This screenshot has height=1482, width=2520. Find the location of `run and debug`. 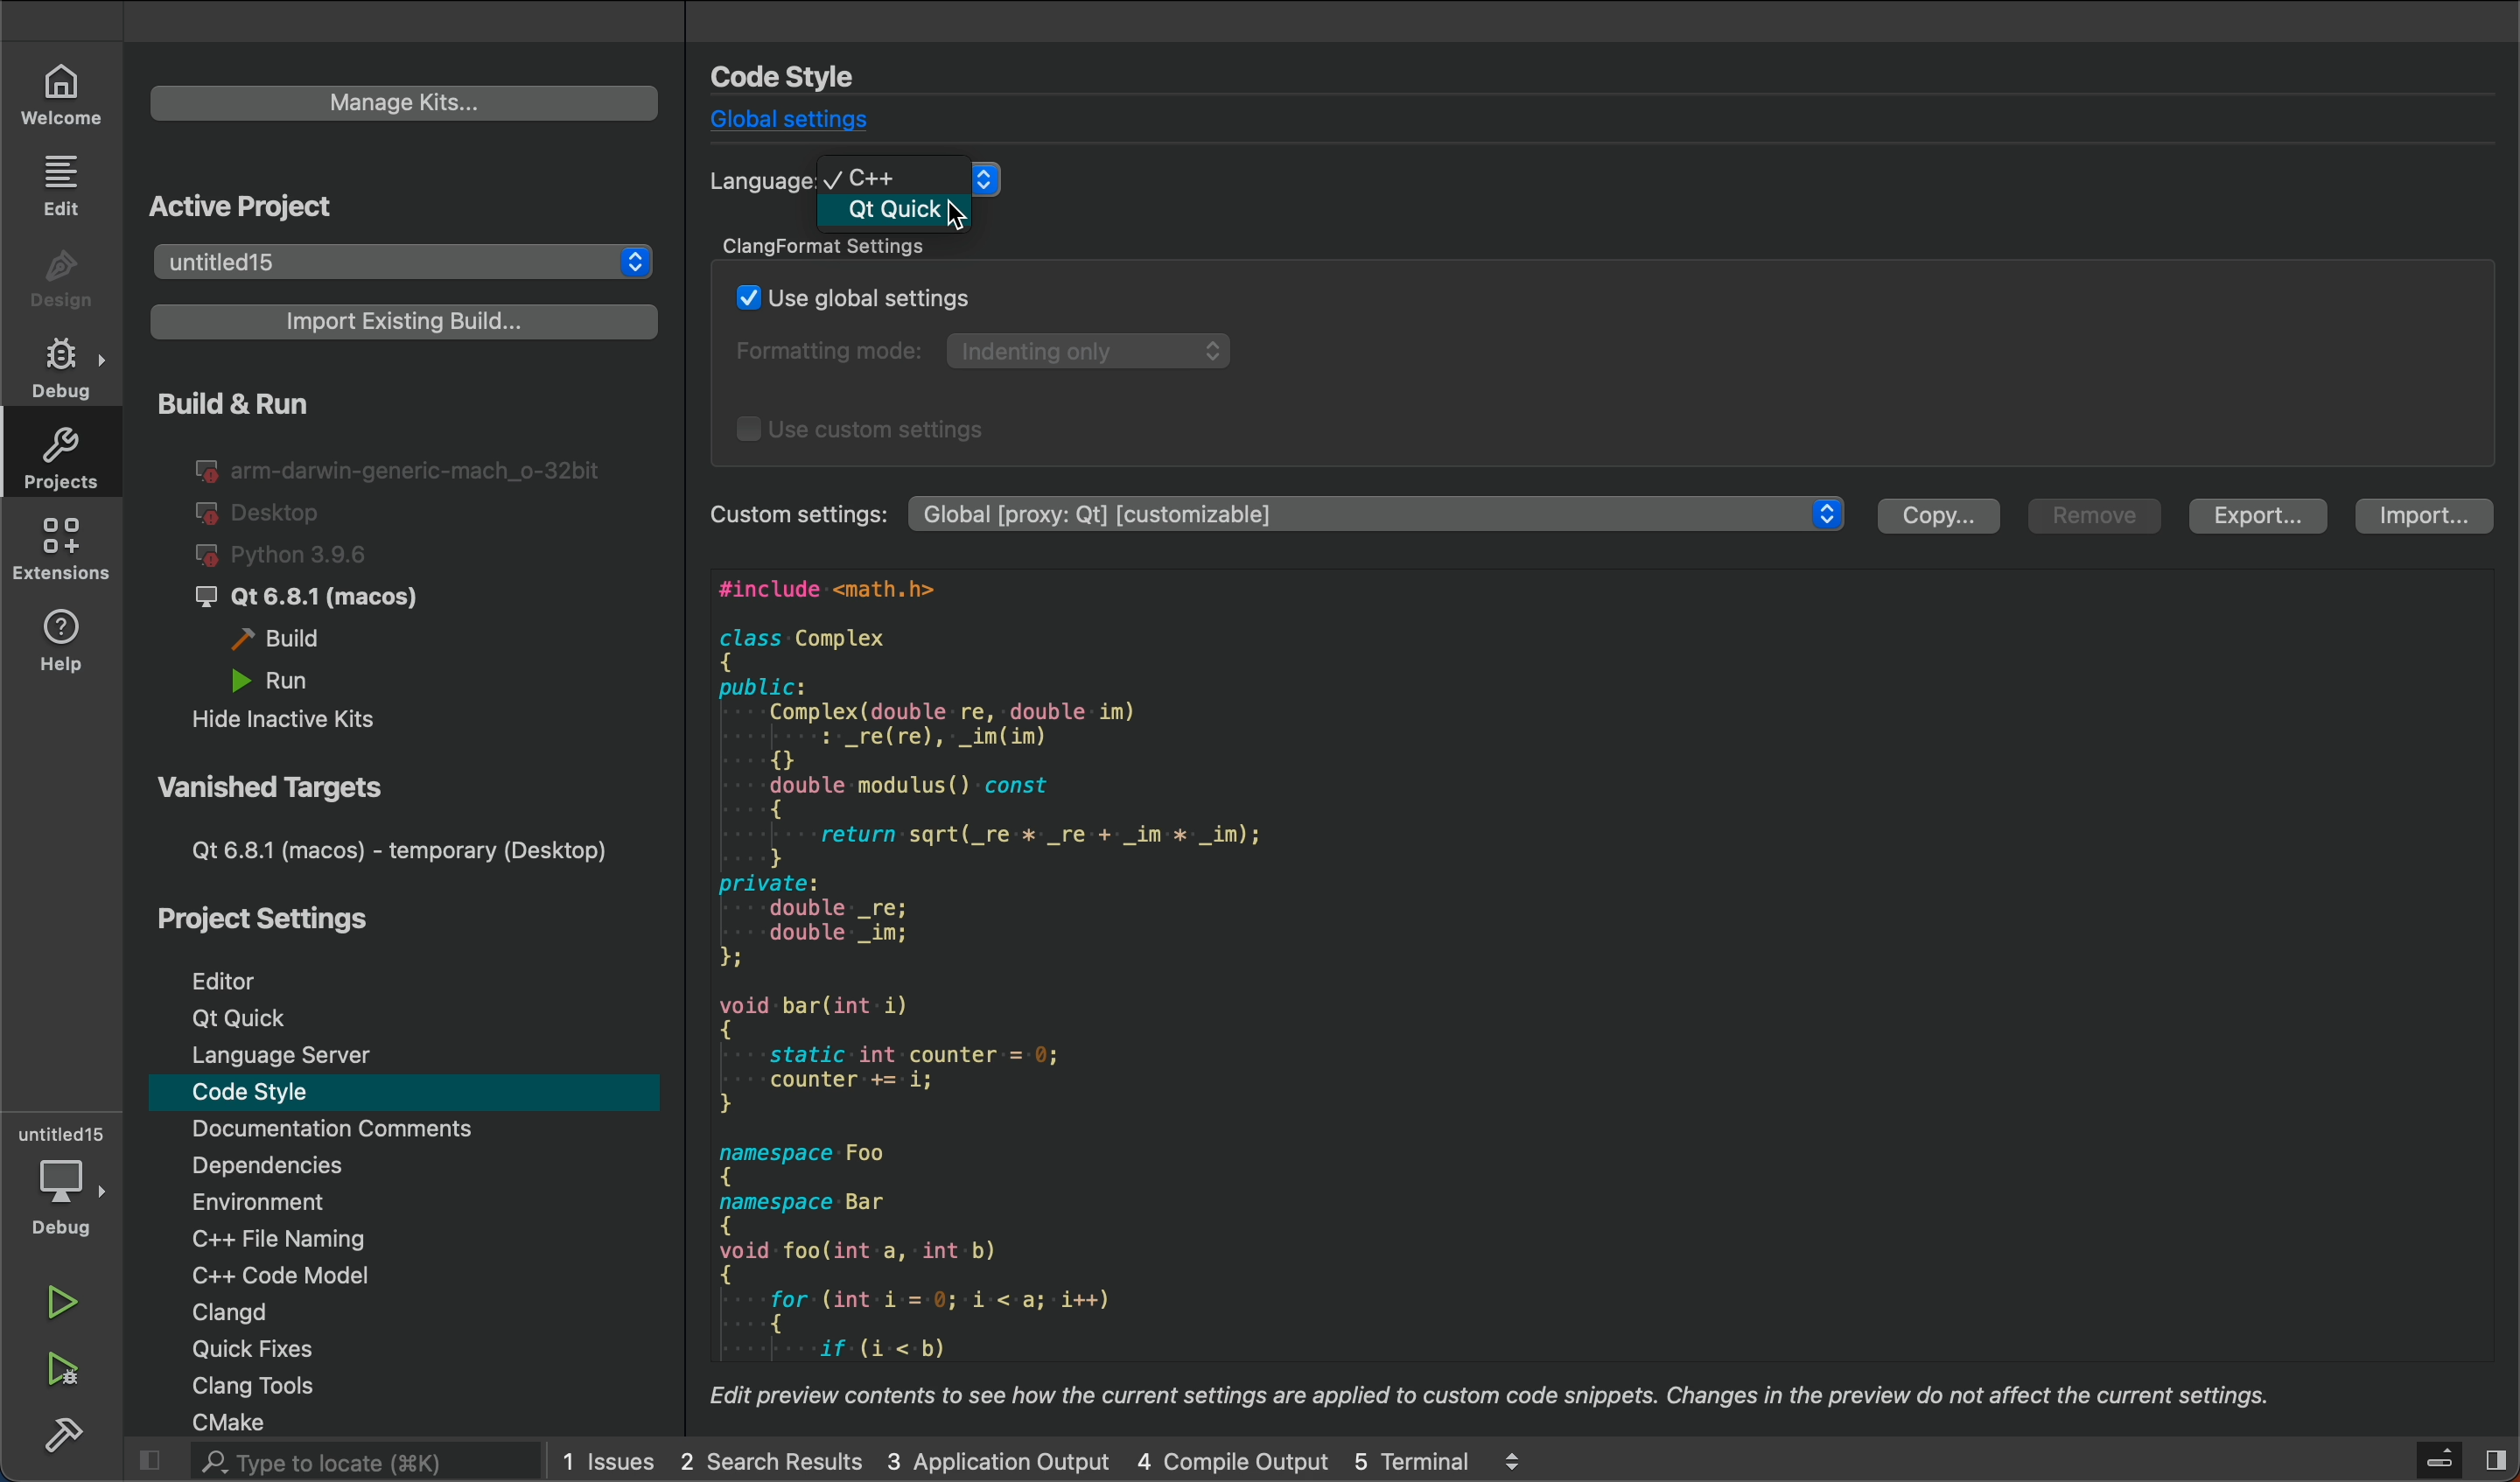

run and debug is located at coordinates (68, 1373).